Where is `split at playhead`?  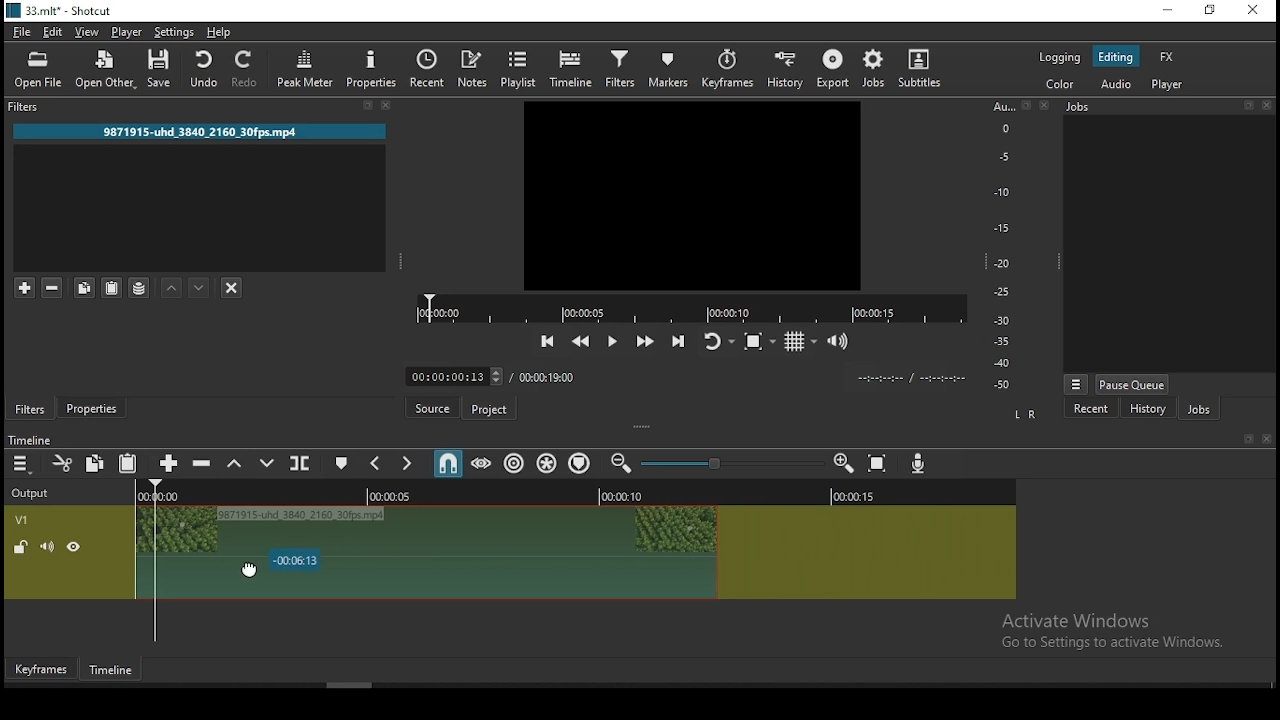 split at playhead is located at coordinates (301, 463).